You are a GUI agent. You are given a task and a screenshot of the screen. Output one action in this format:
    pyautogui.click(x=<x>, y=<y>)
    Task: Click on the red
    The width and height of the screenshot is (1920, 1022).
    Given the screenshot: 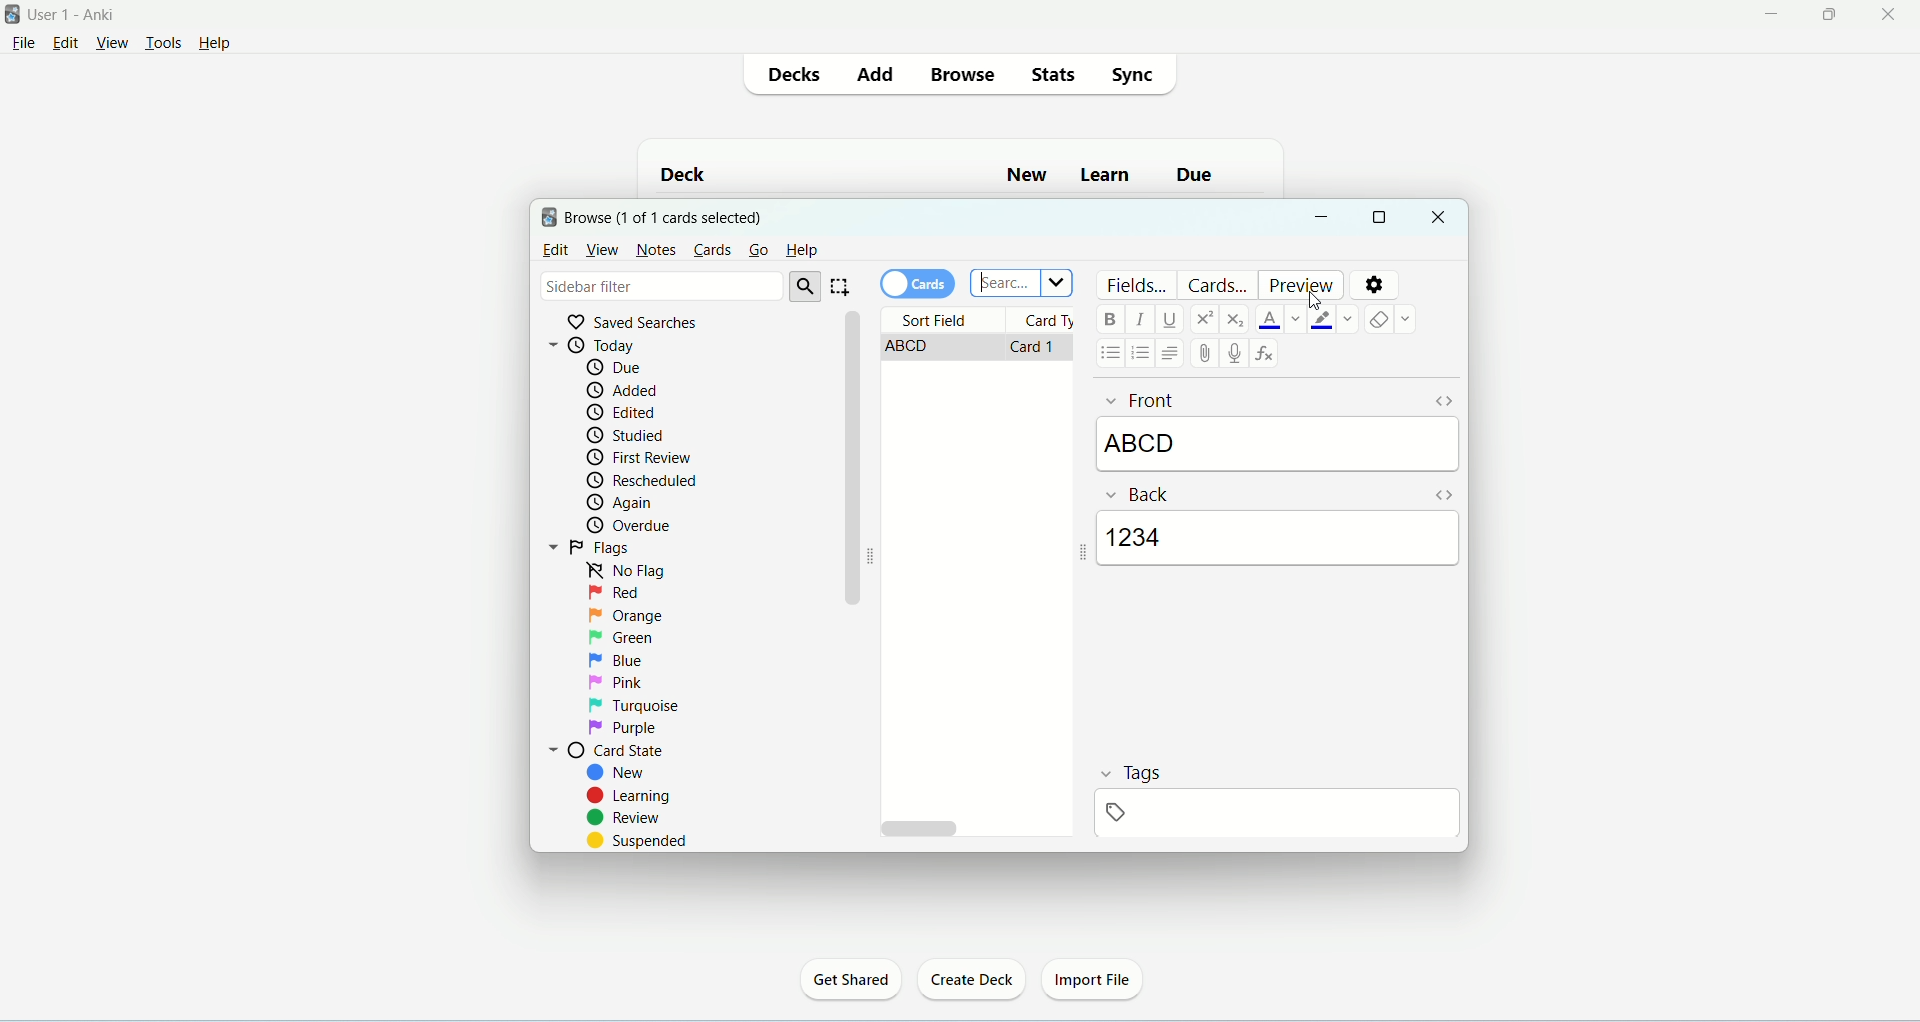 What is the action you would take?
    pyautogui.click(x=617, y=593)
    